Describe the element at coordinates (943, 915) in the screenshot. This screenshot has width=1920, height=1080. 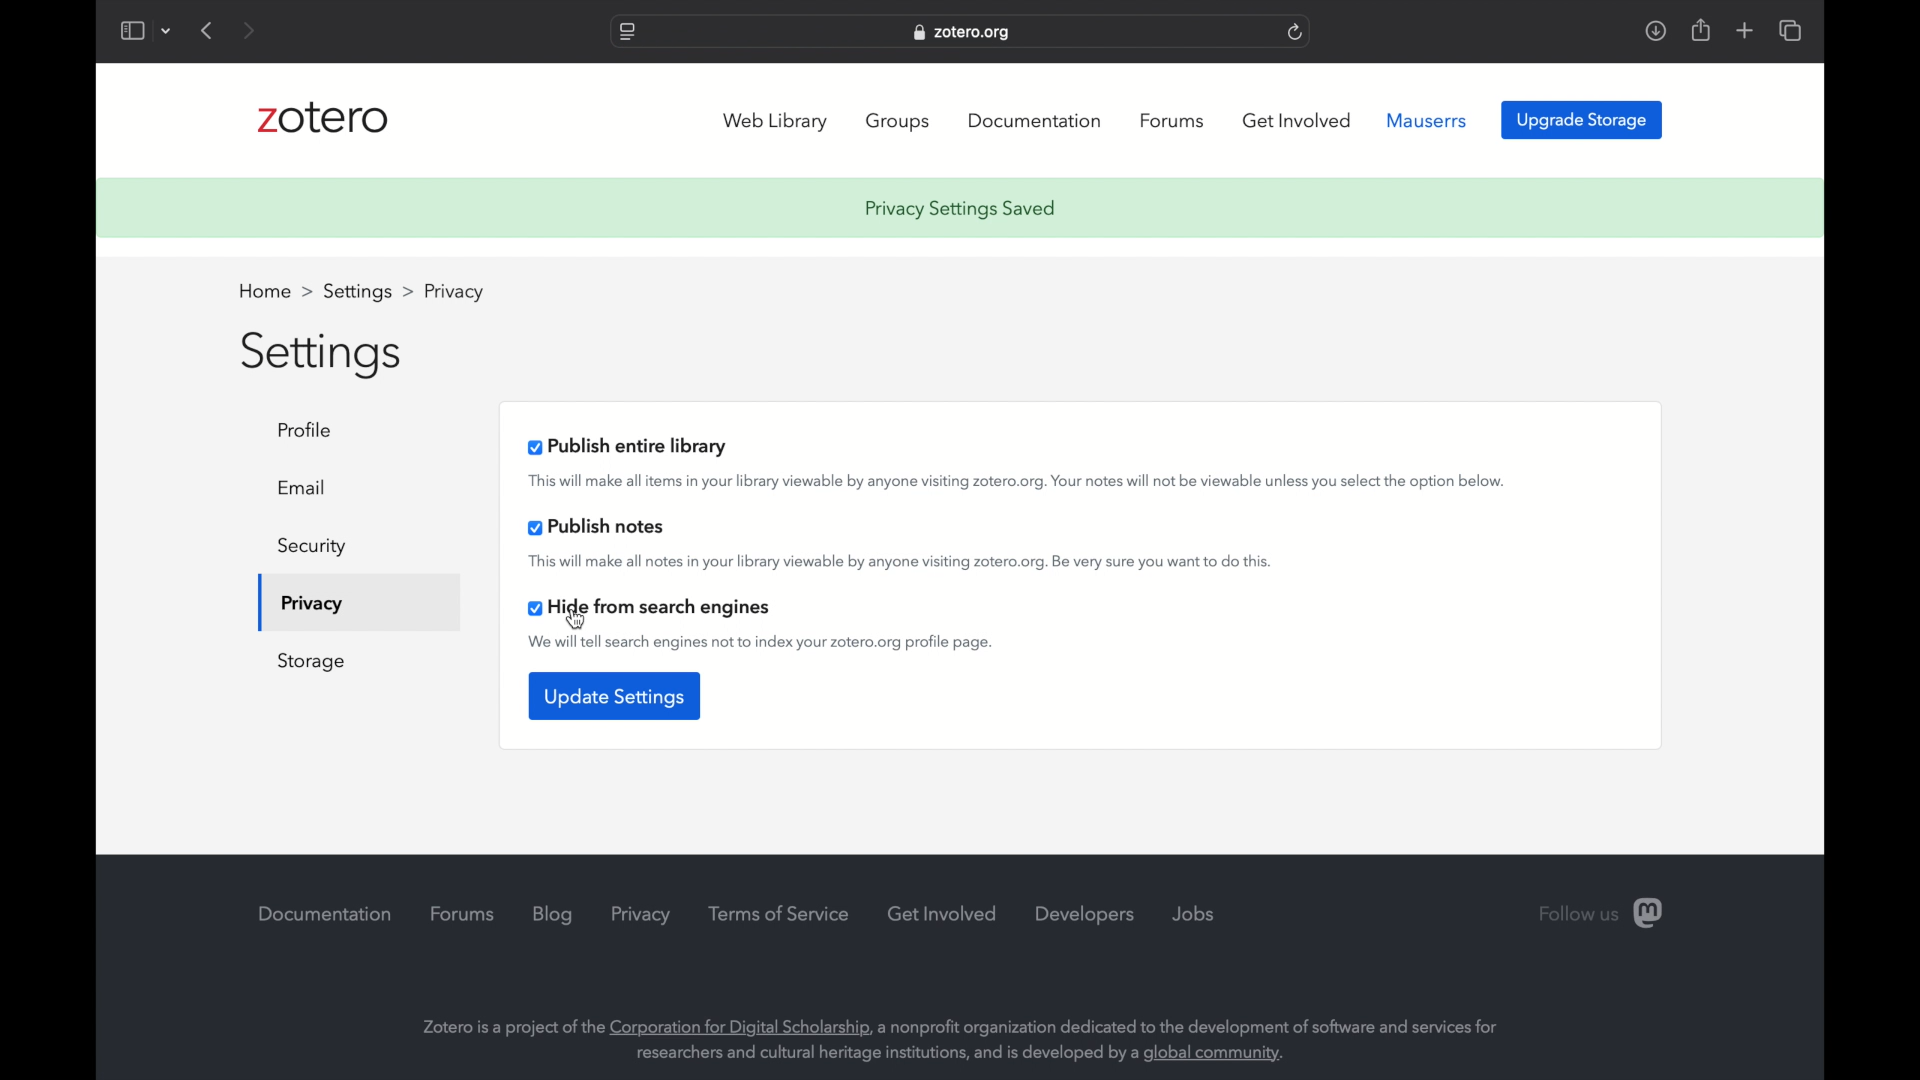
I see `get involved` at that location.